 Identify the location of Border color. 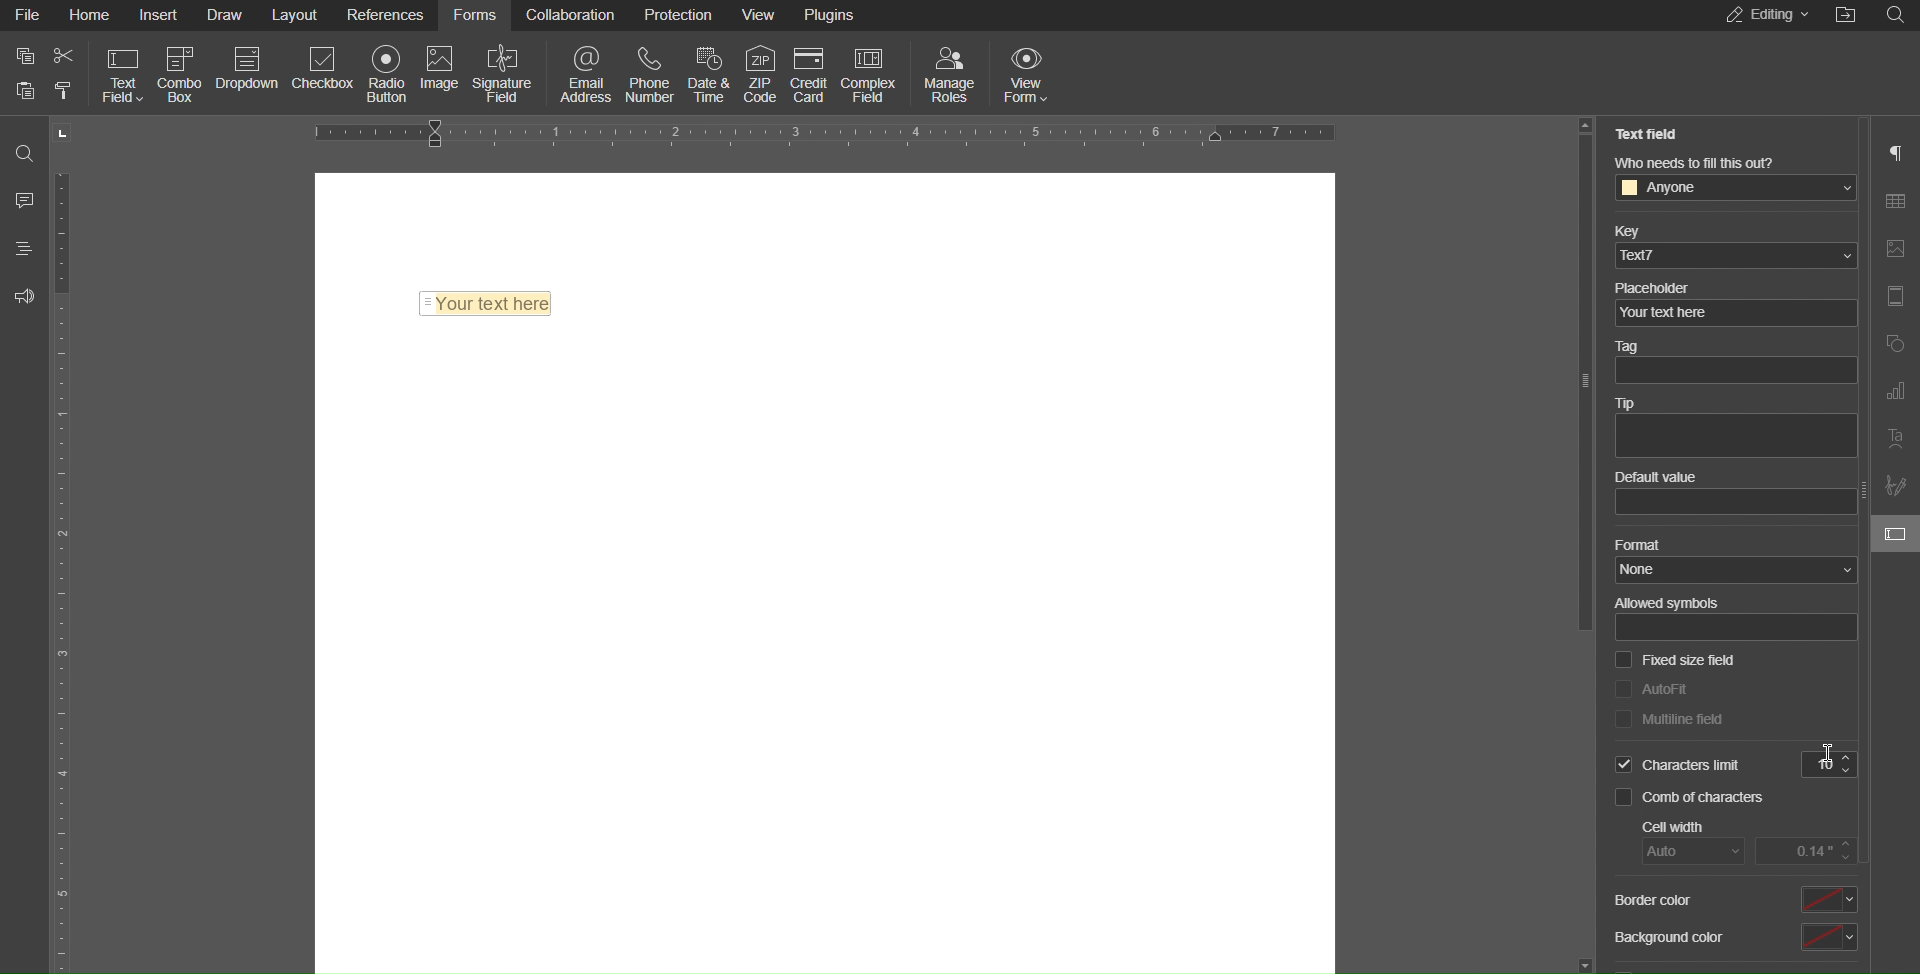
(1733, 899).